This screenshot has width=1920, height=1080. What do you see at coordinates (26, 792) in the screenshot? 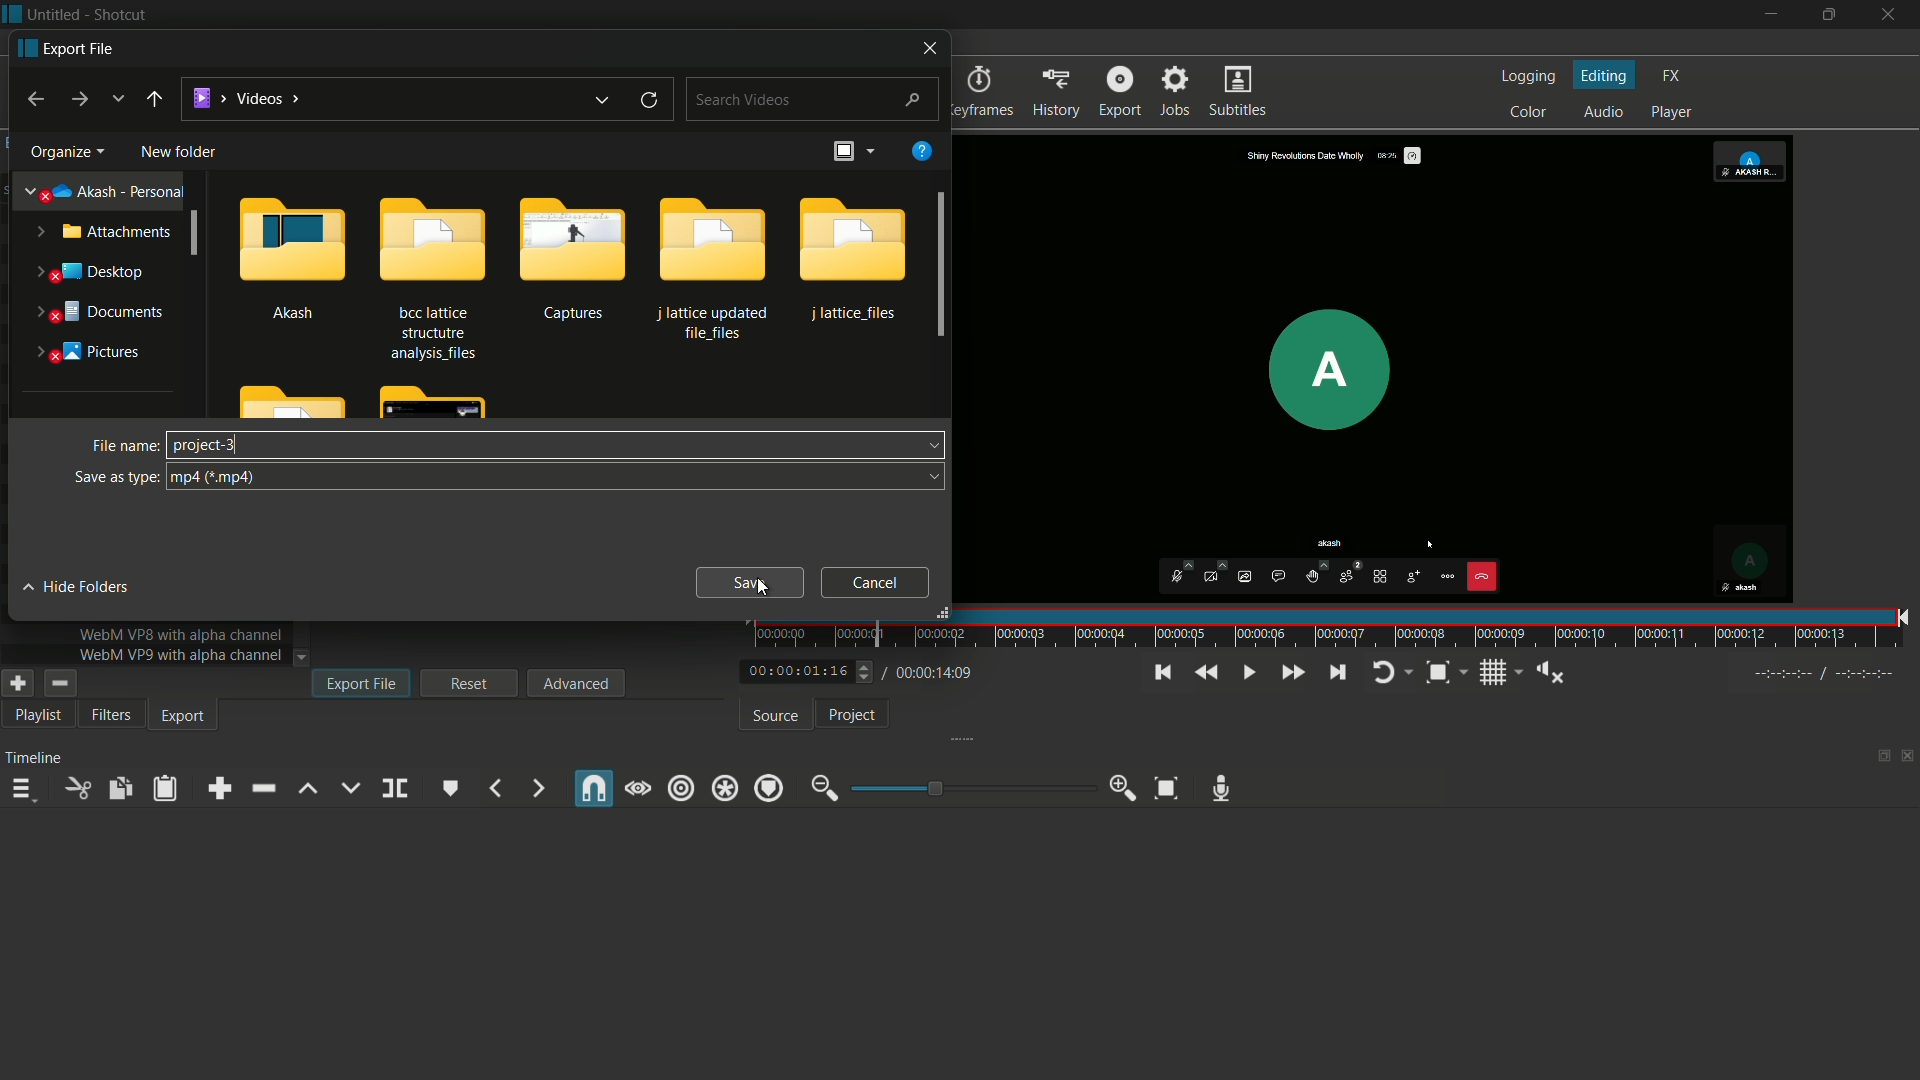
I see `timeline menu` at bounding box center [26, 792].